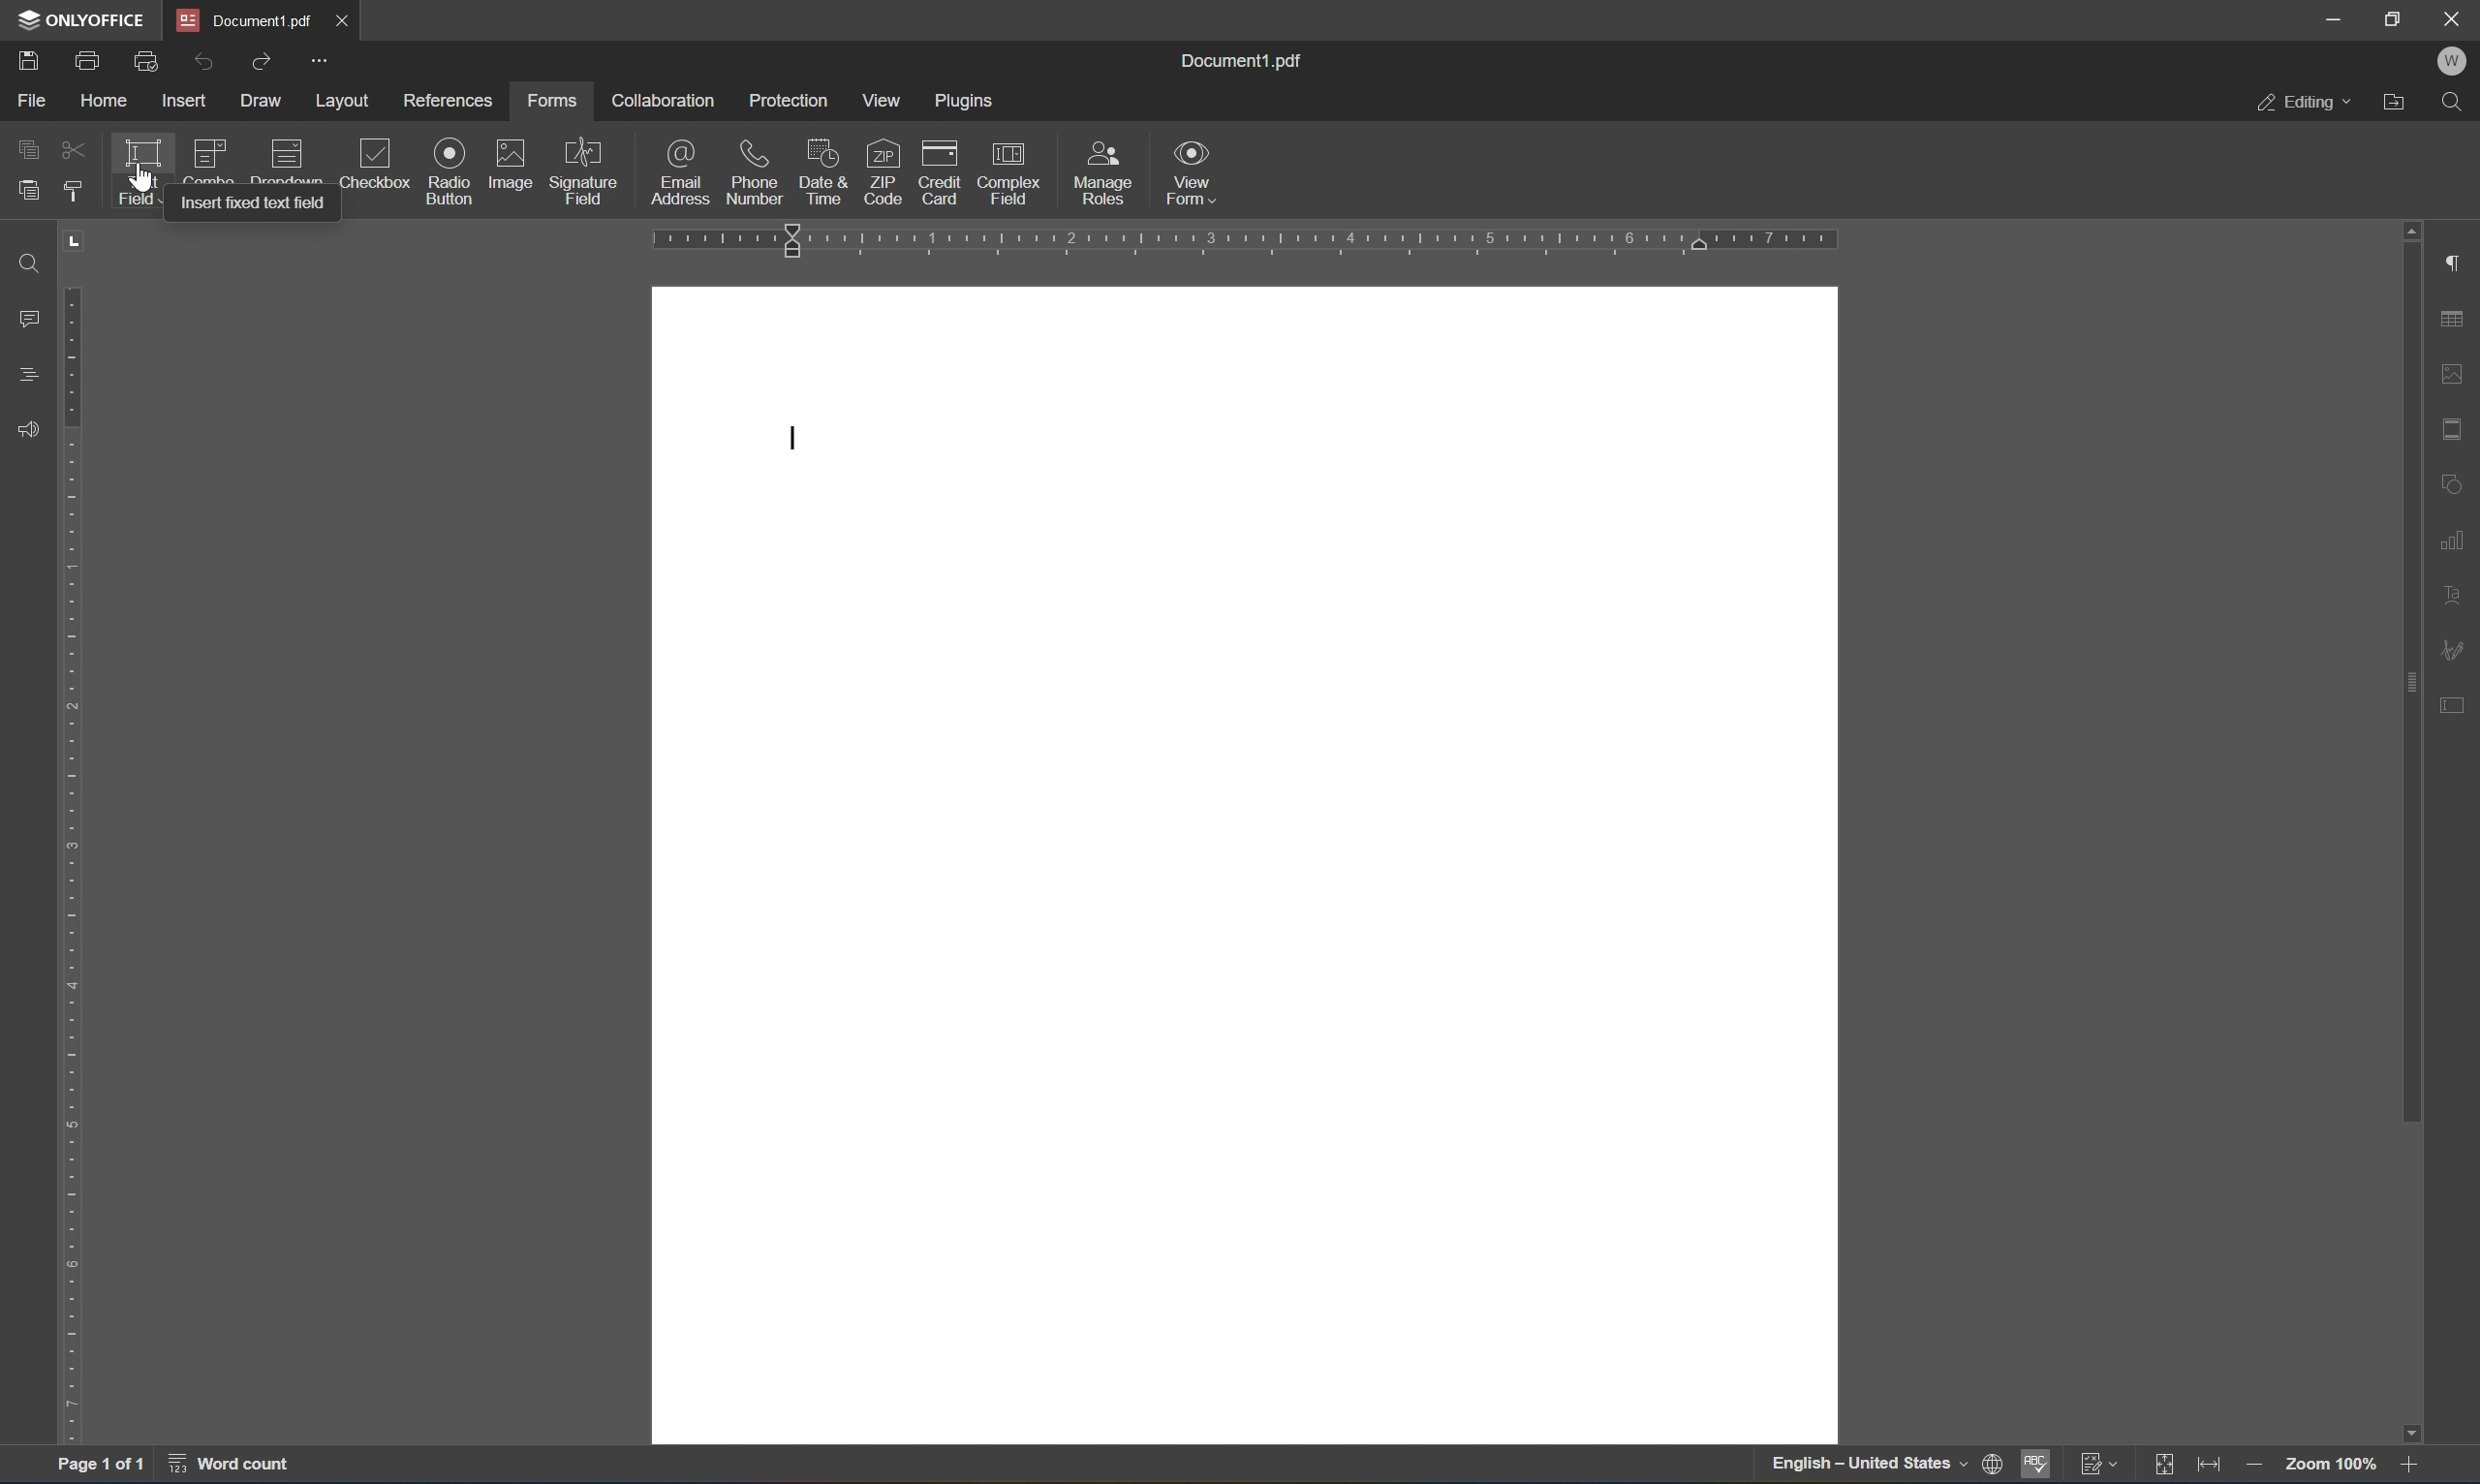  I want to click on scroll down, so click(2416, 1428).